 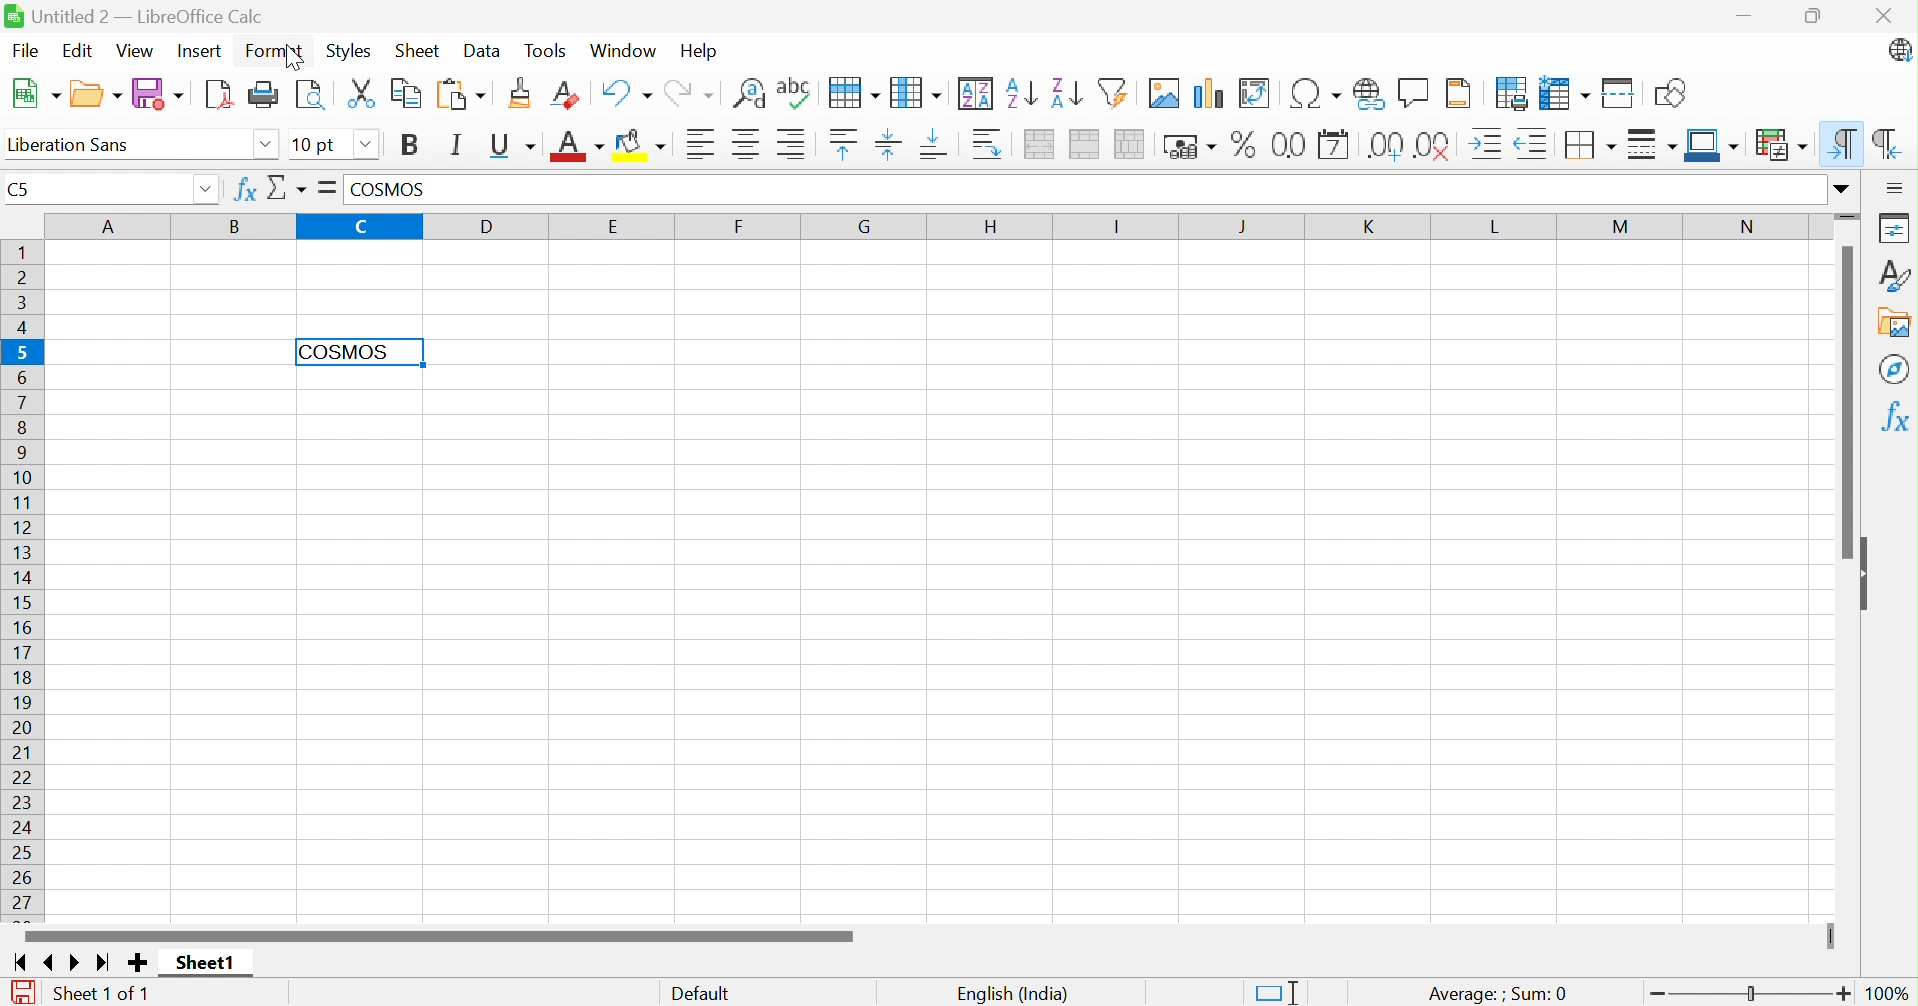 I want to click on Styles, so click(x=1896, y=275).